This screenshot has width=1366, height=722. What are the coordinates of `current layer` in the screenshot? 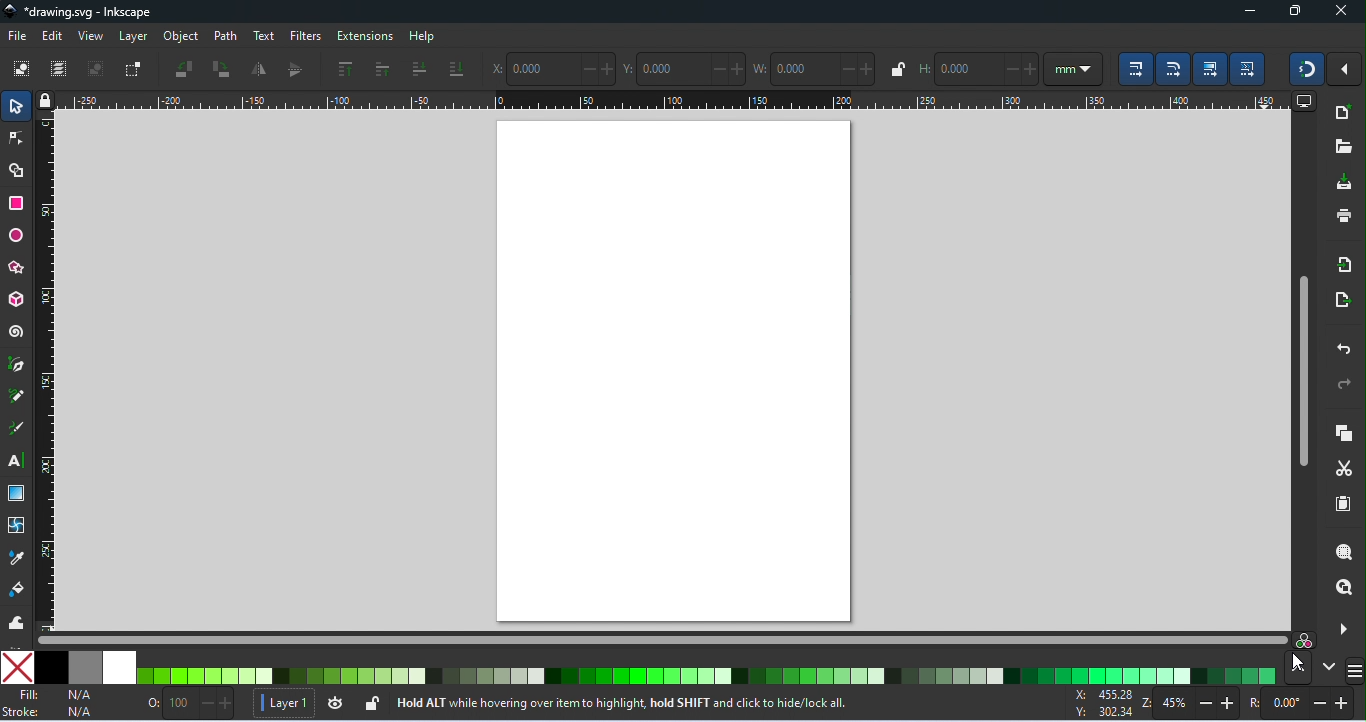 It's located at (282, 701).